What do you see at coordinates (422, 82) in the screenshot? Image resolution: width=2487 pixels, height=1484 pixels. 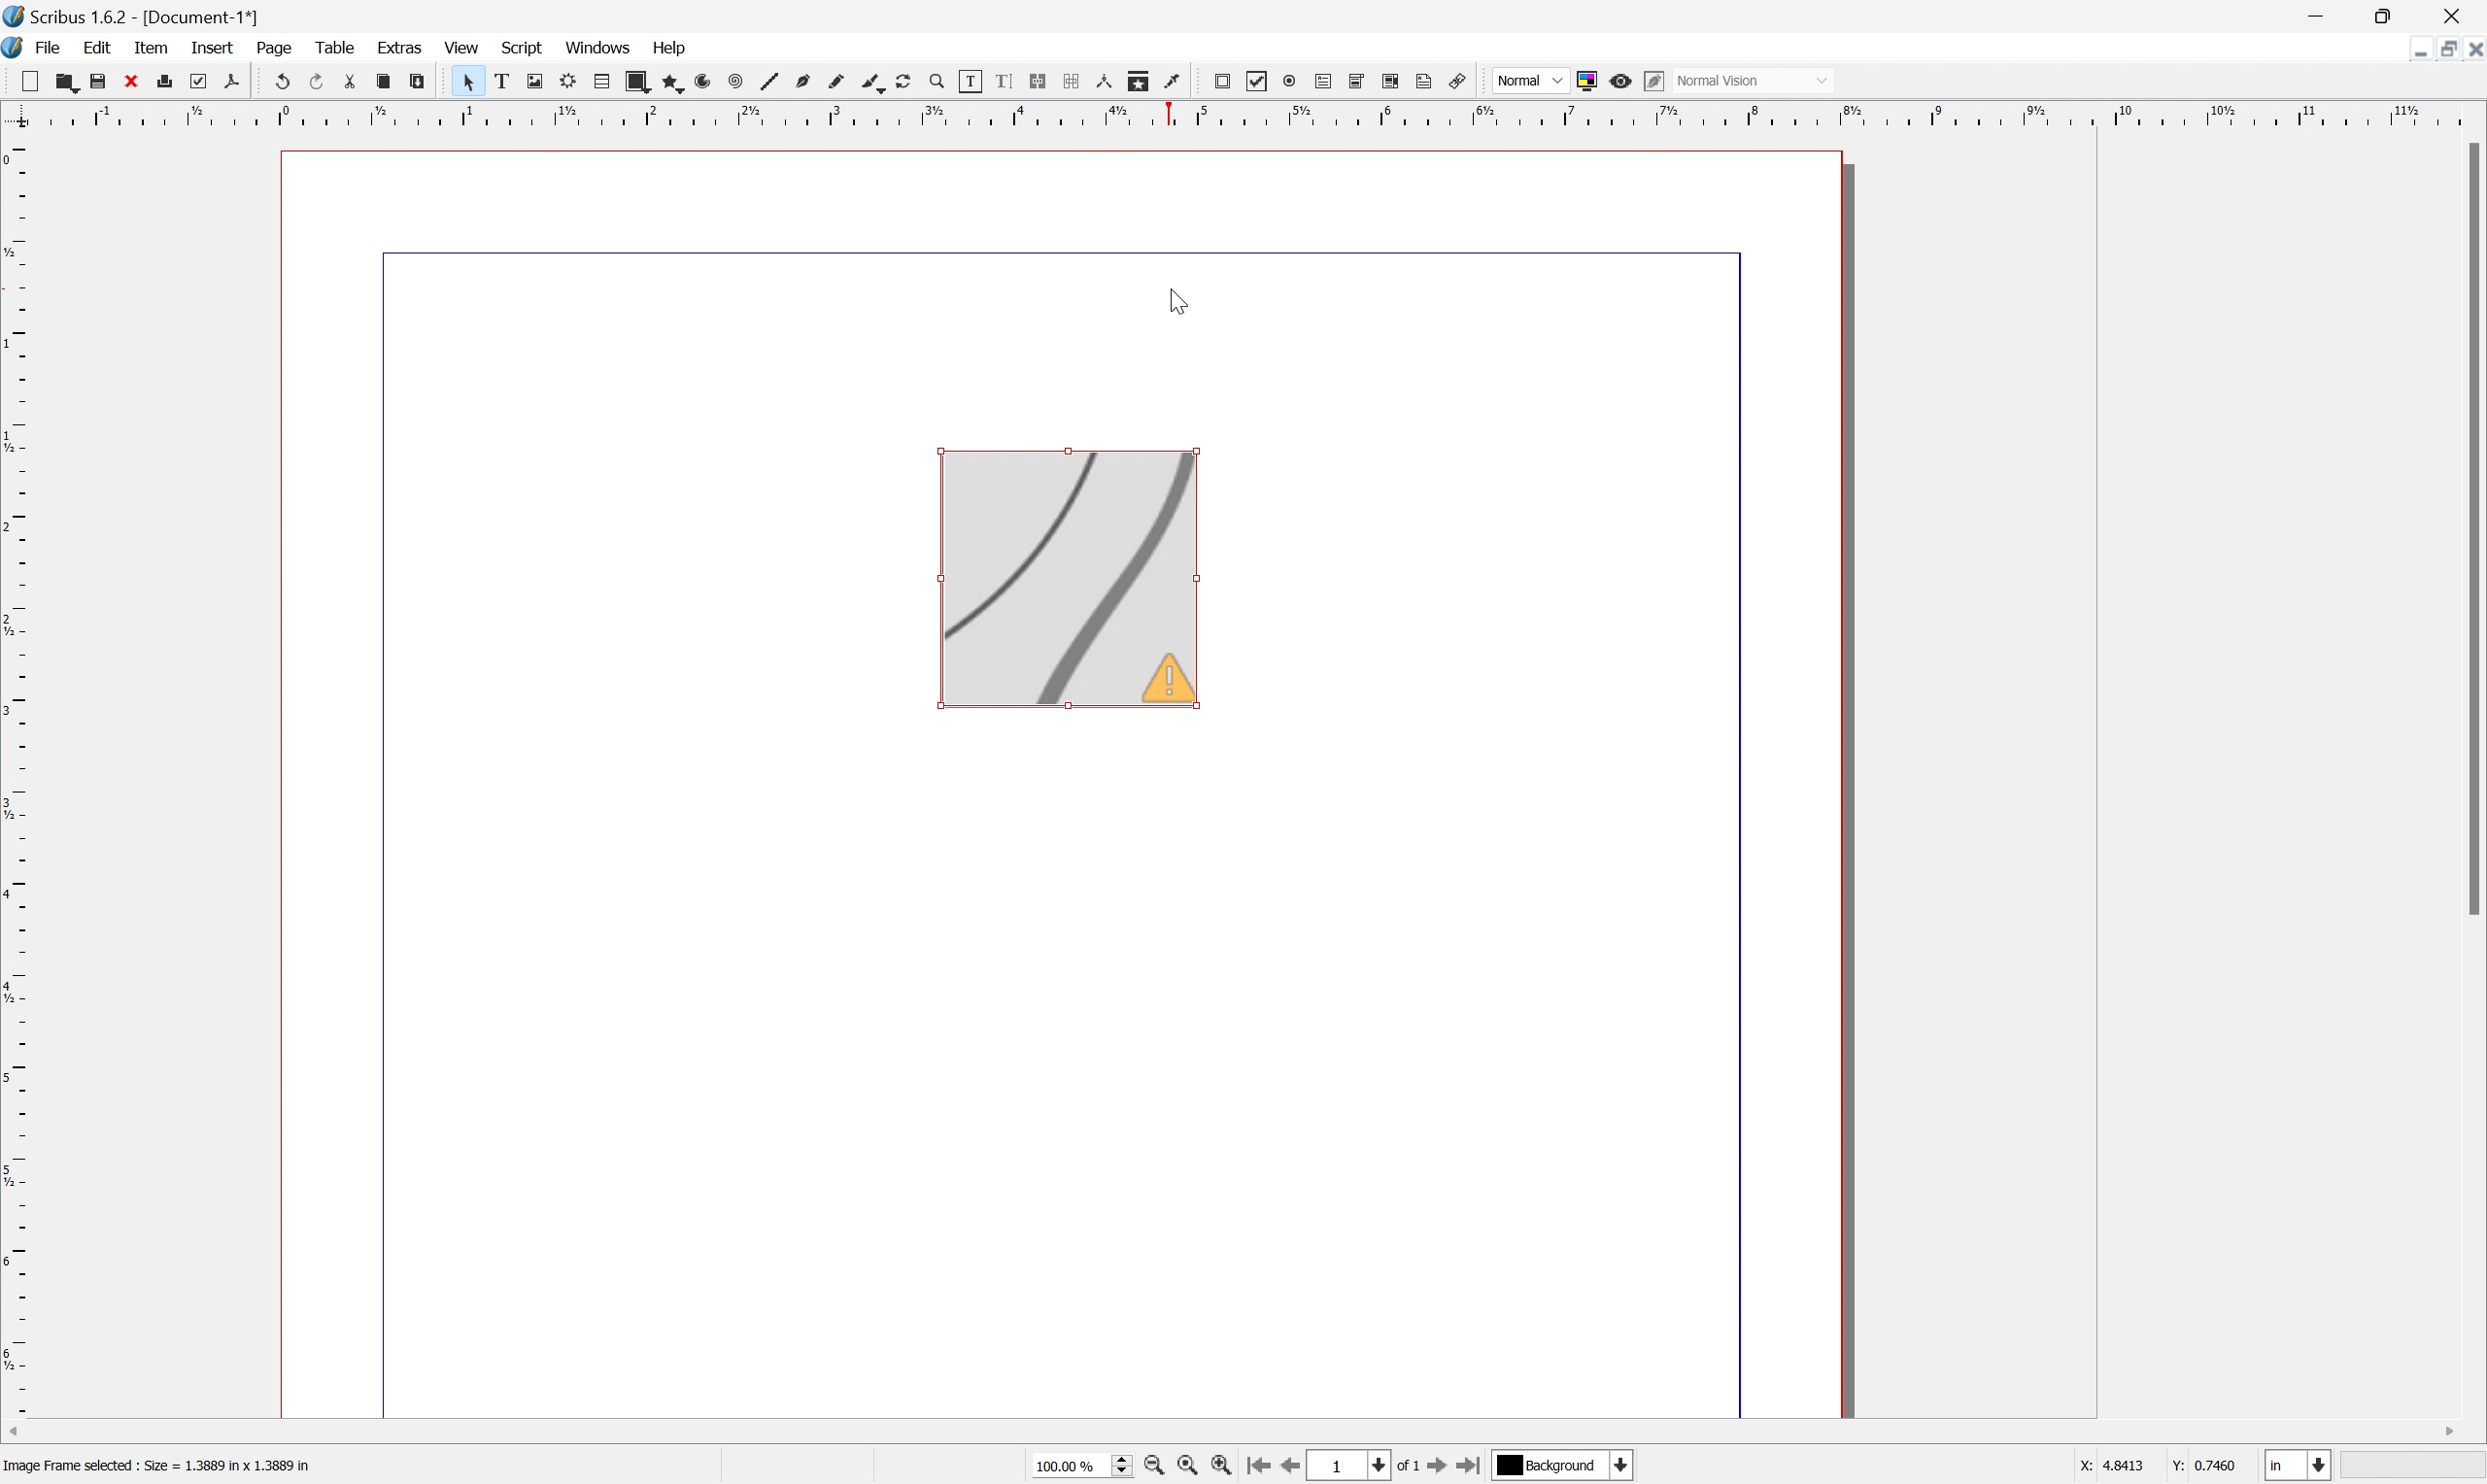 I see `Paste` at bounding box center [422, 82].